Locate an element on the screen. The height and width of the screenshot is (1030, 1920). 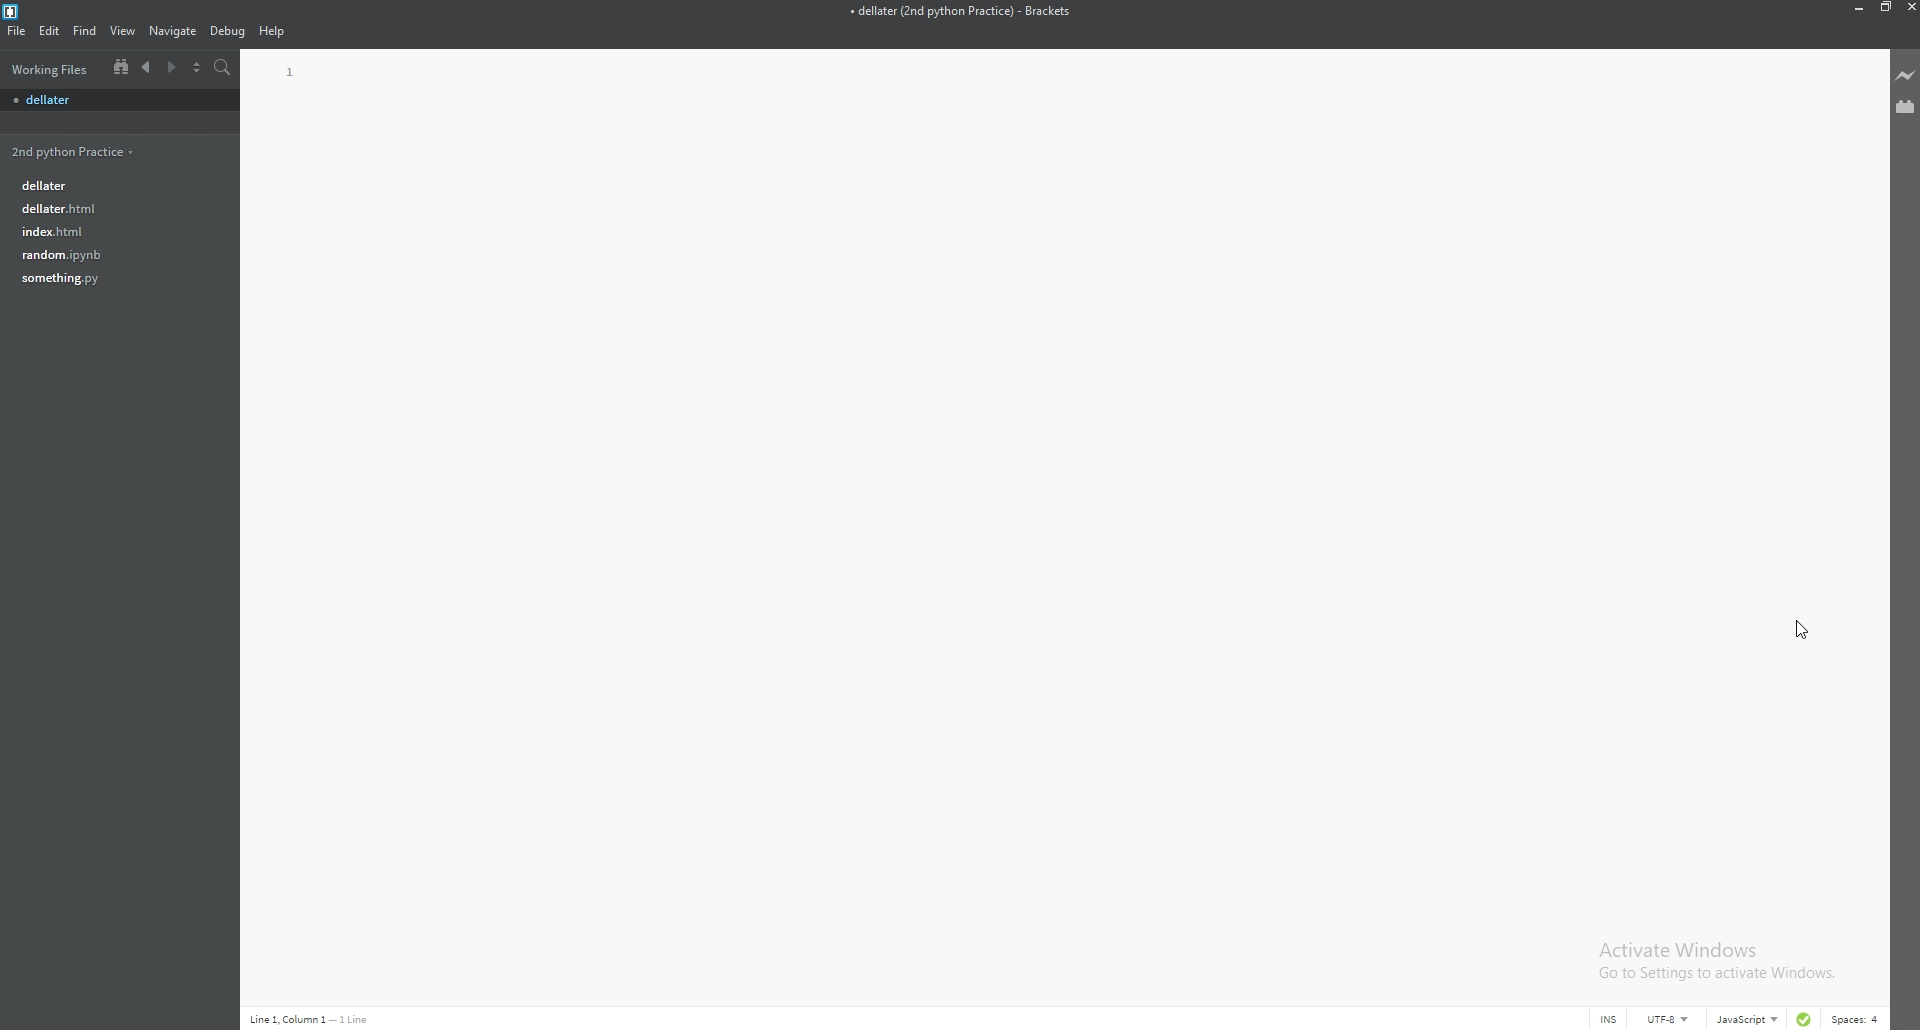
view is located at coordinates (123, 31).